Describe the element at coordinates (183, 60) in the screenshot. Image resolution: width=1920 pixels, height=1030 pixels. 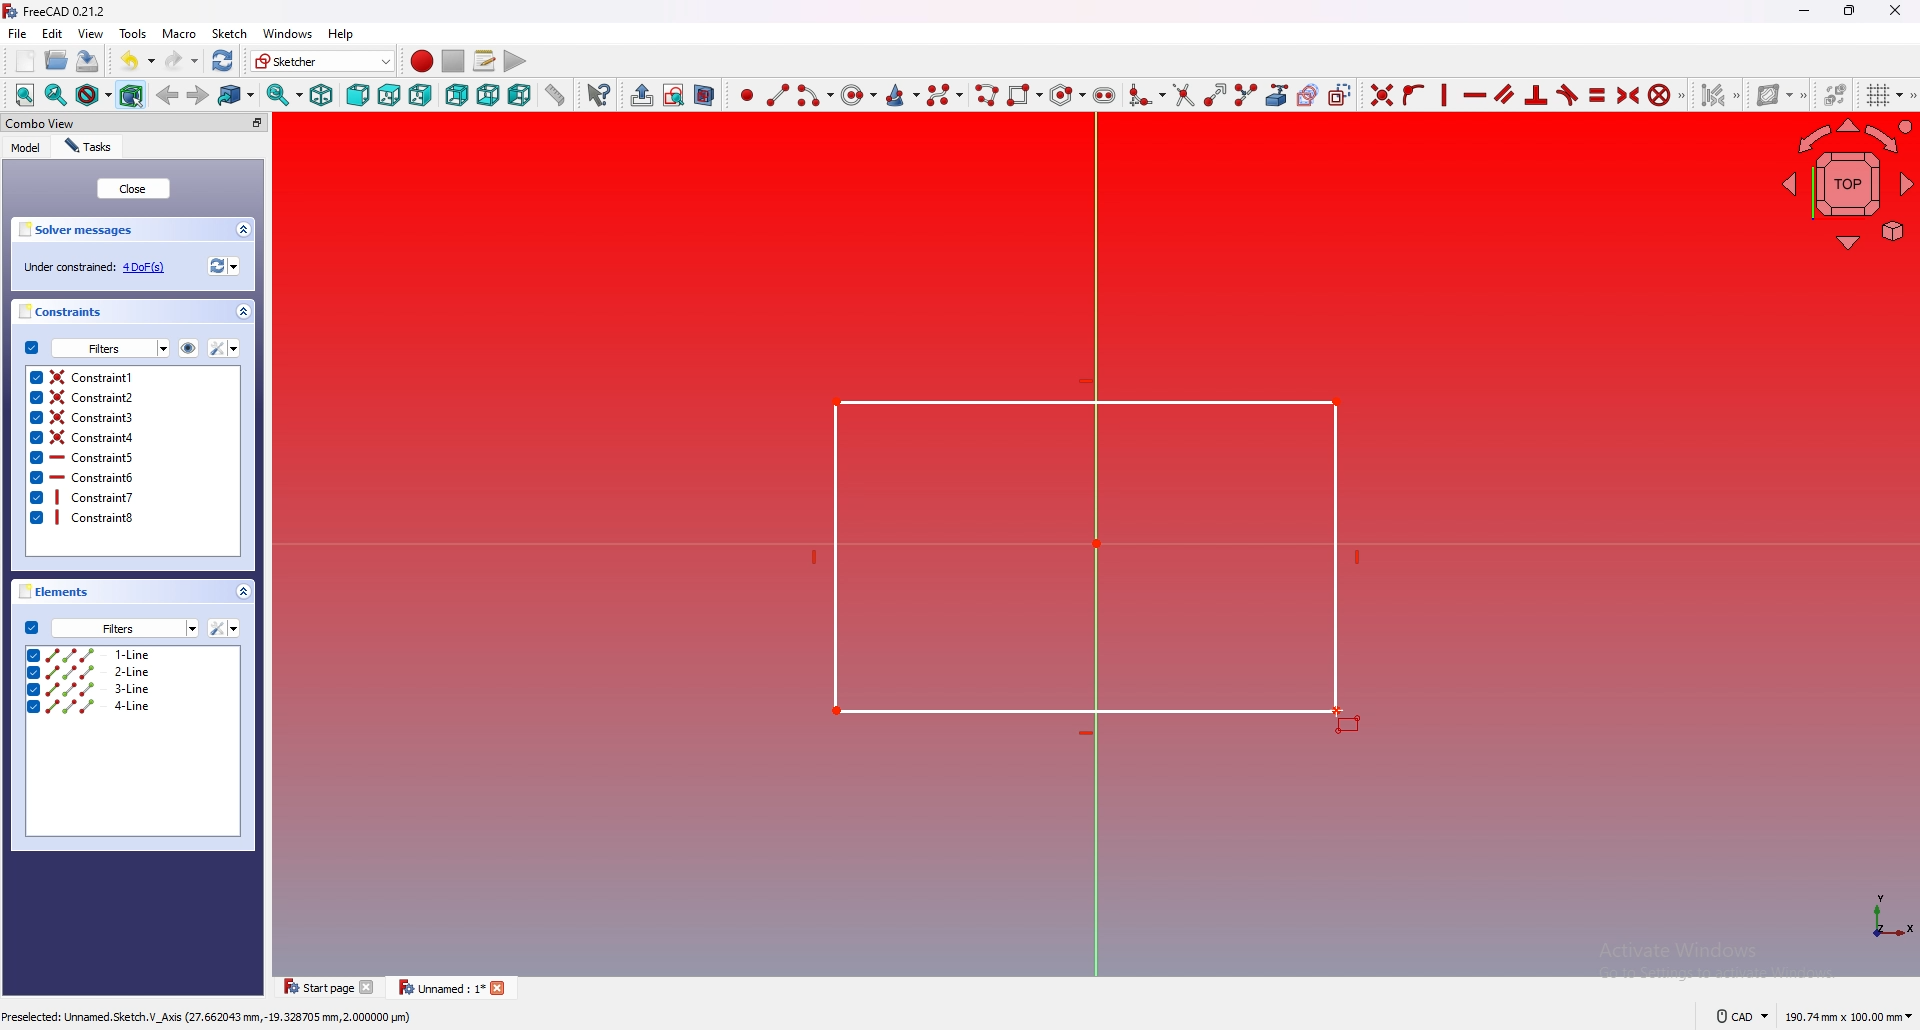
I see `redo` at that location.